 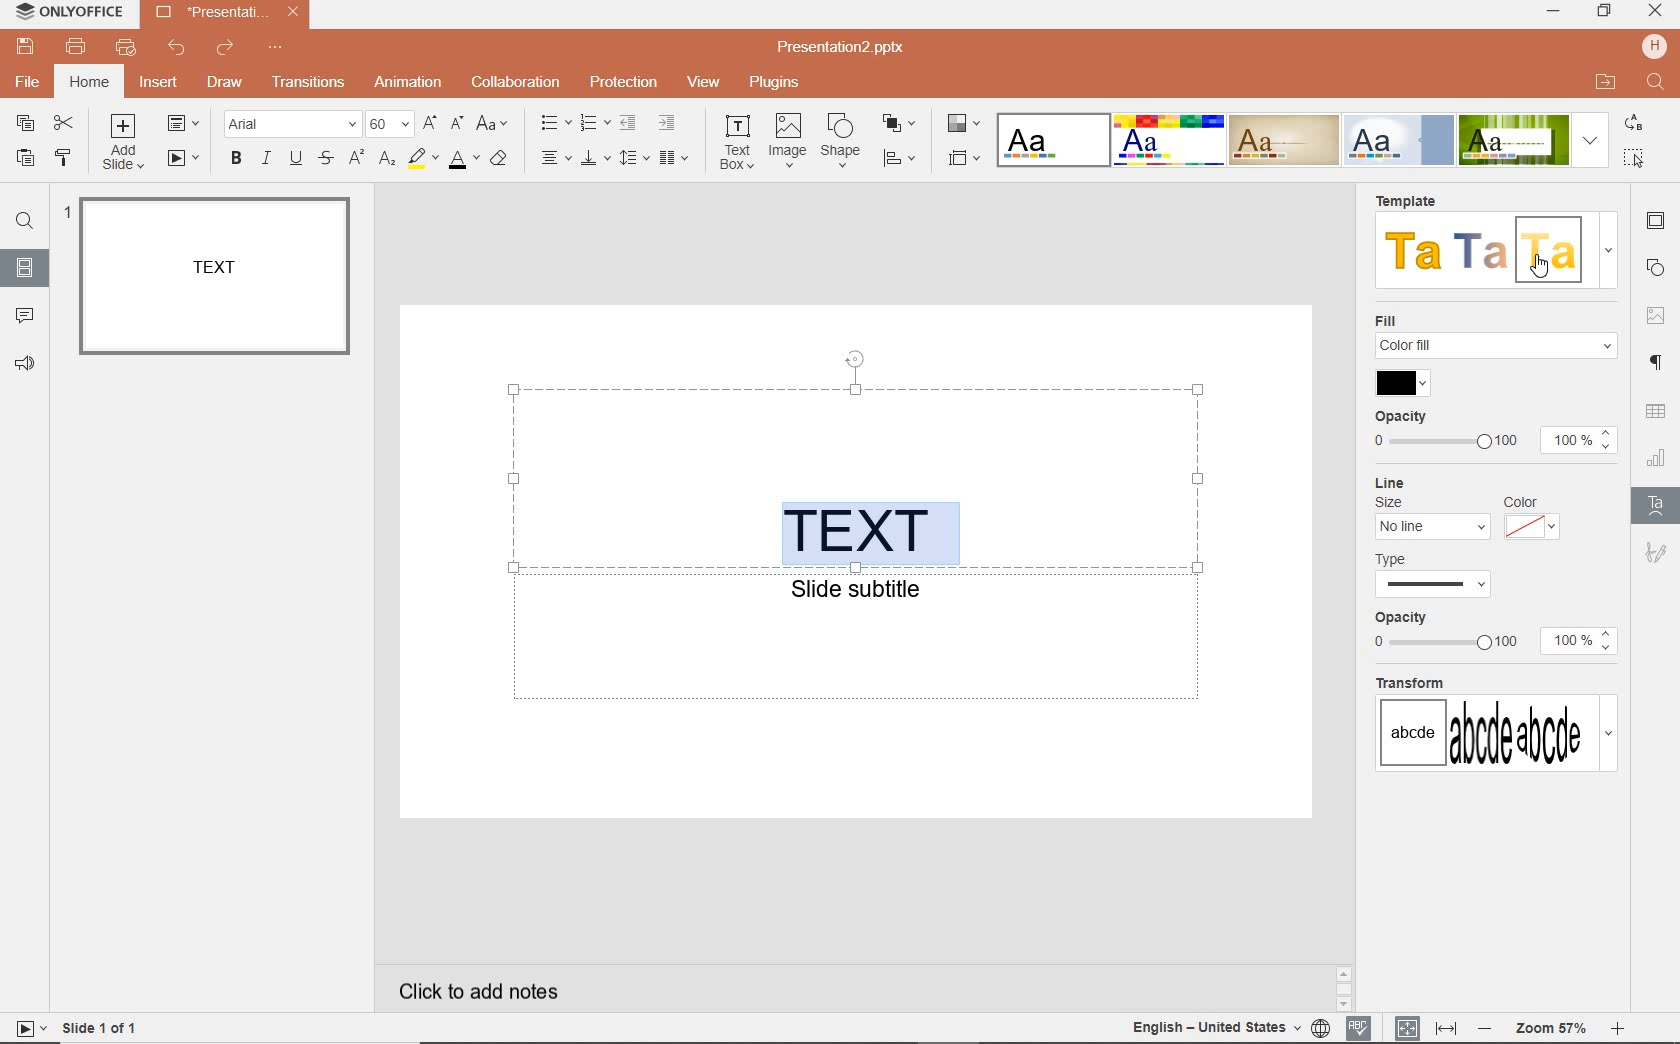 What do you see at coordinates (843, 141) in the screenshot?
I see `shape` at bounding box center [843, 141].